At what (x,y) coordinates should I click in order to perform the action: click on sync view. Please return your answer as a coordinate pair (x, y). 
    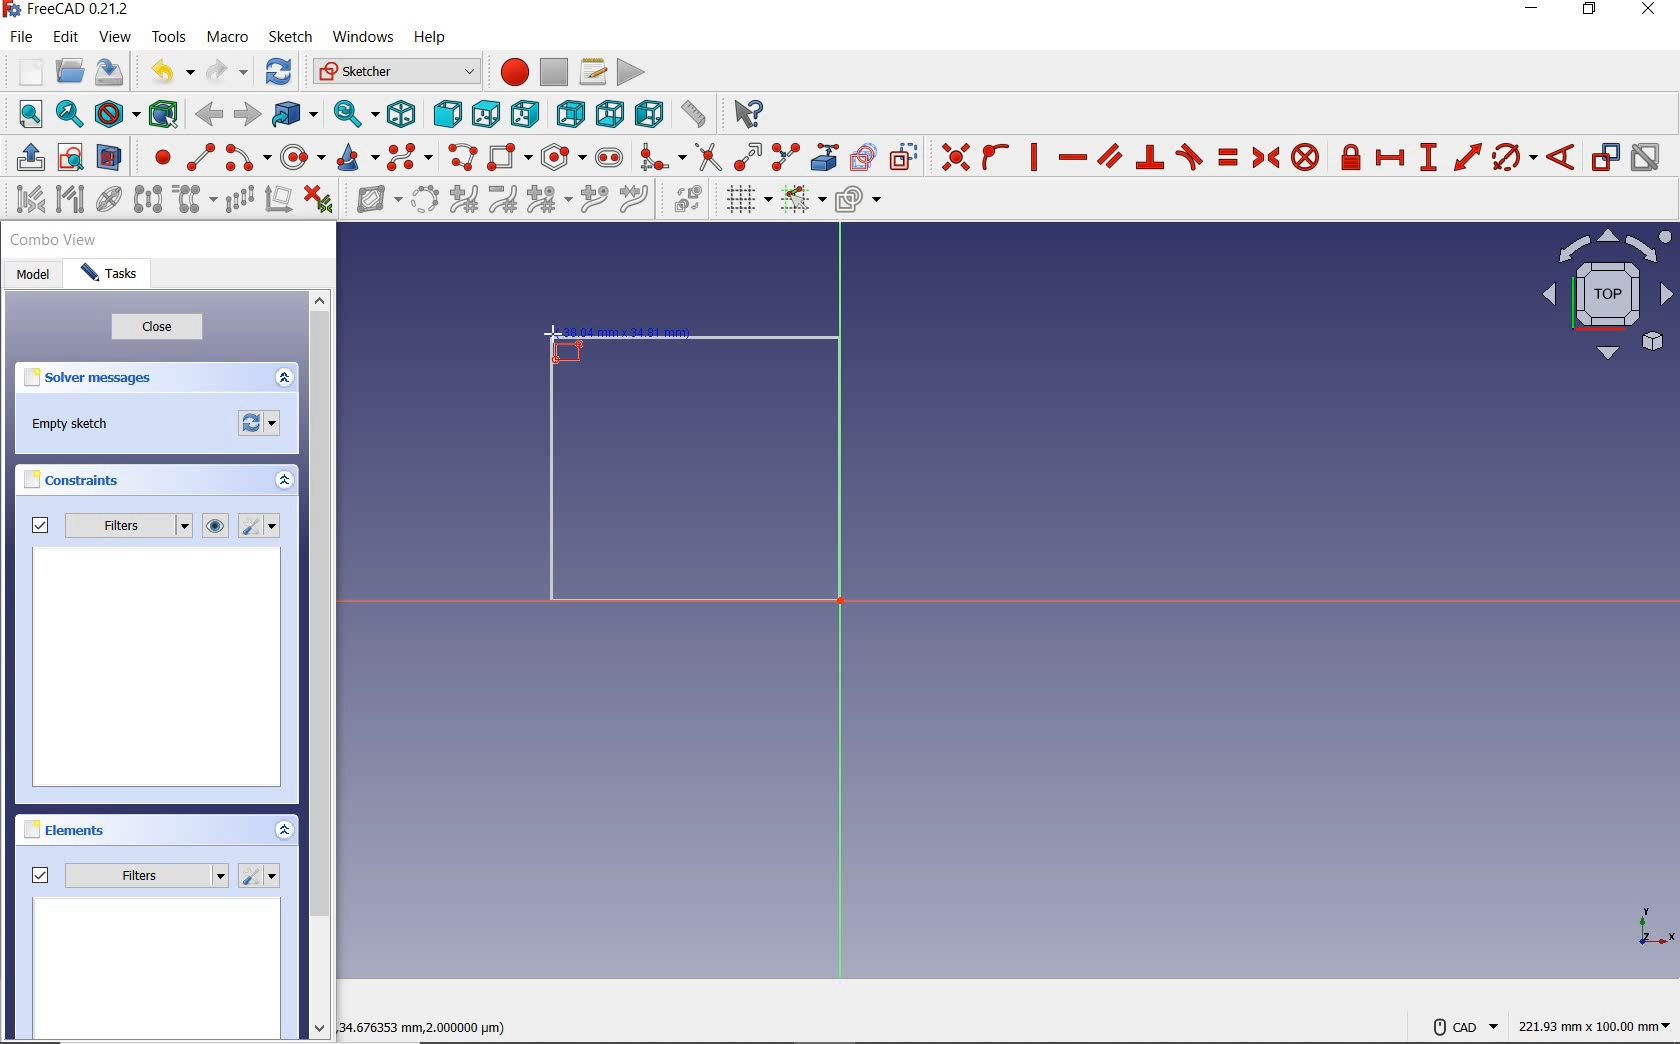
    Looking at the image, I should click on (351, 115).